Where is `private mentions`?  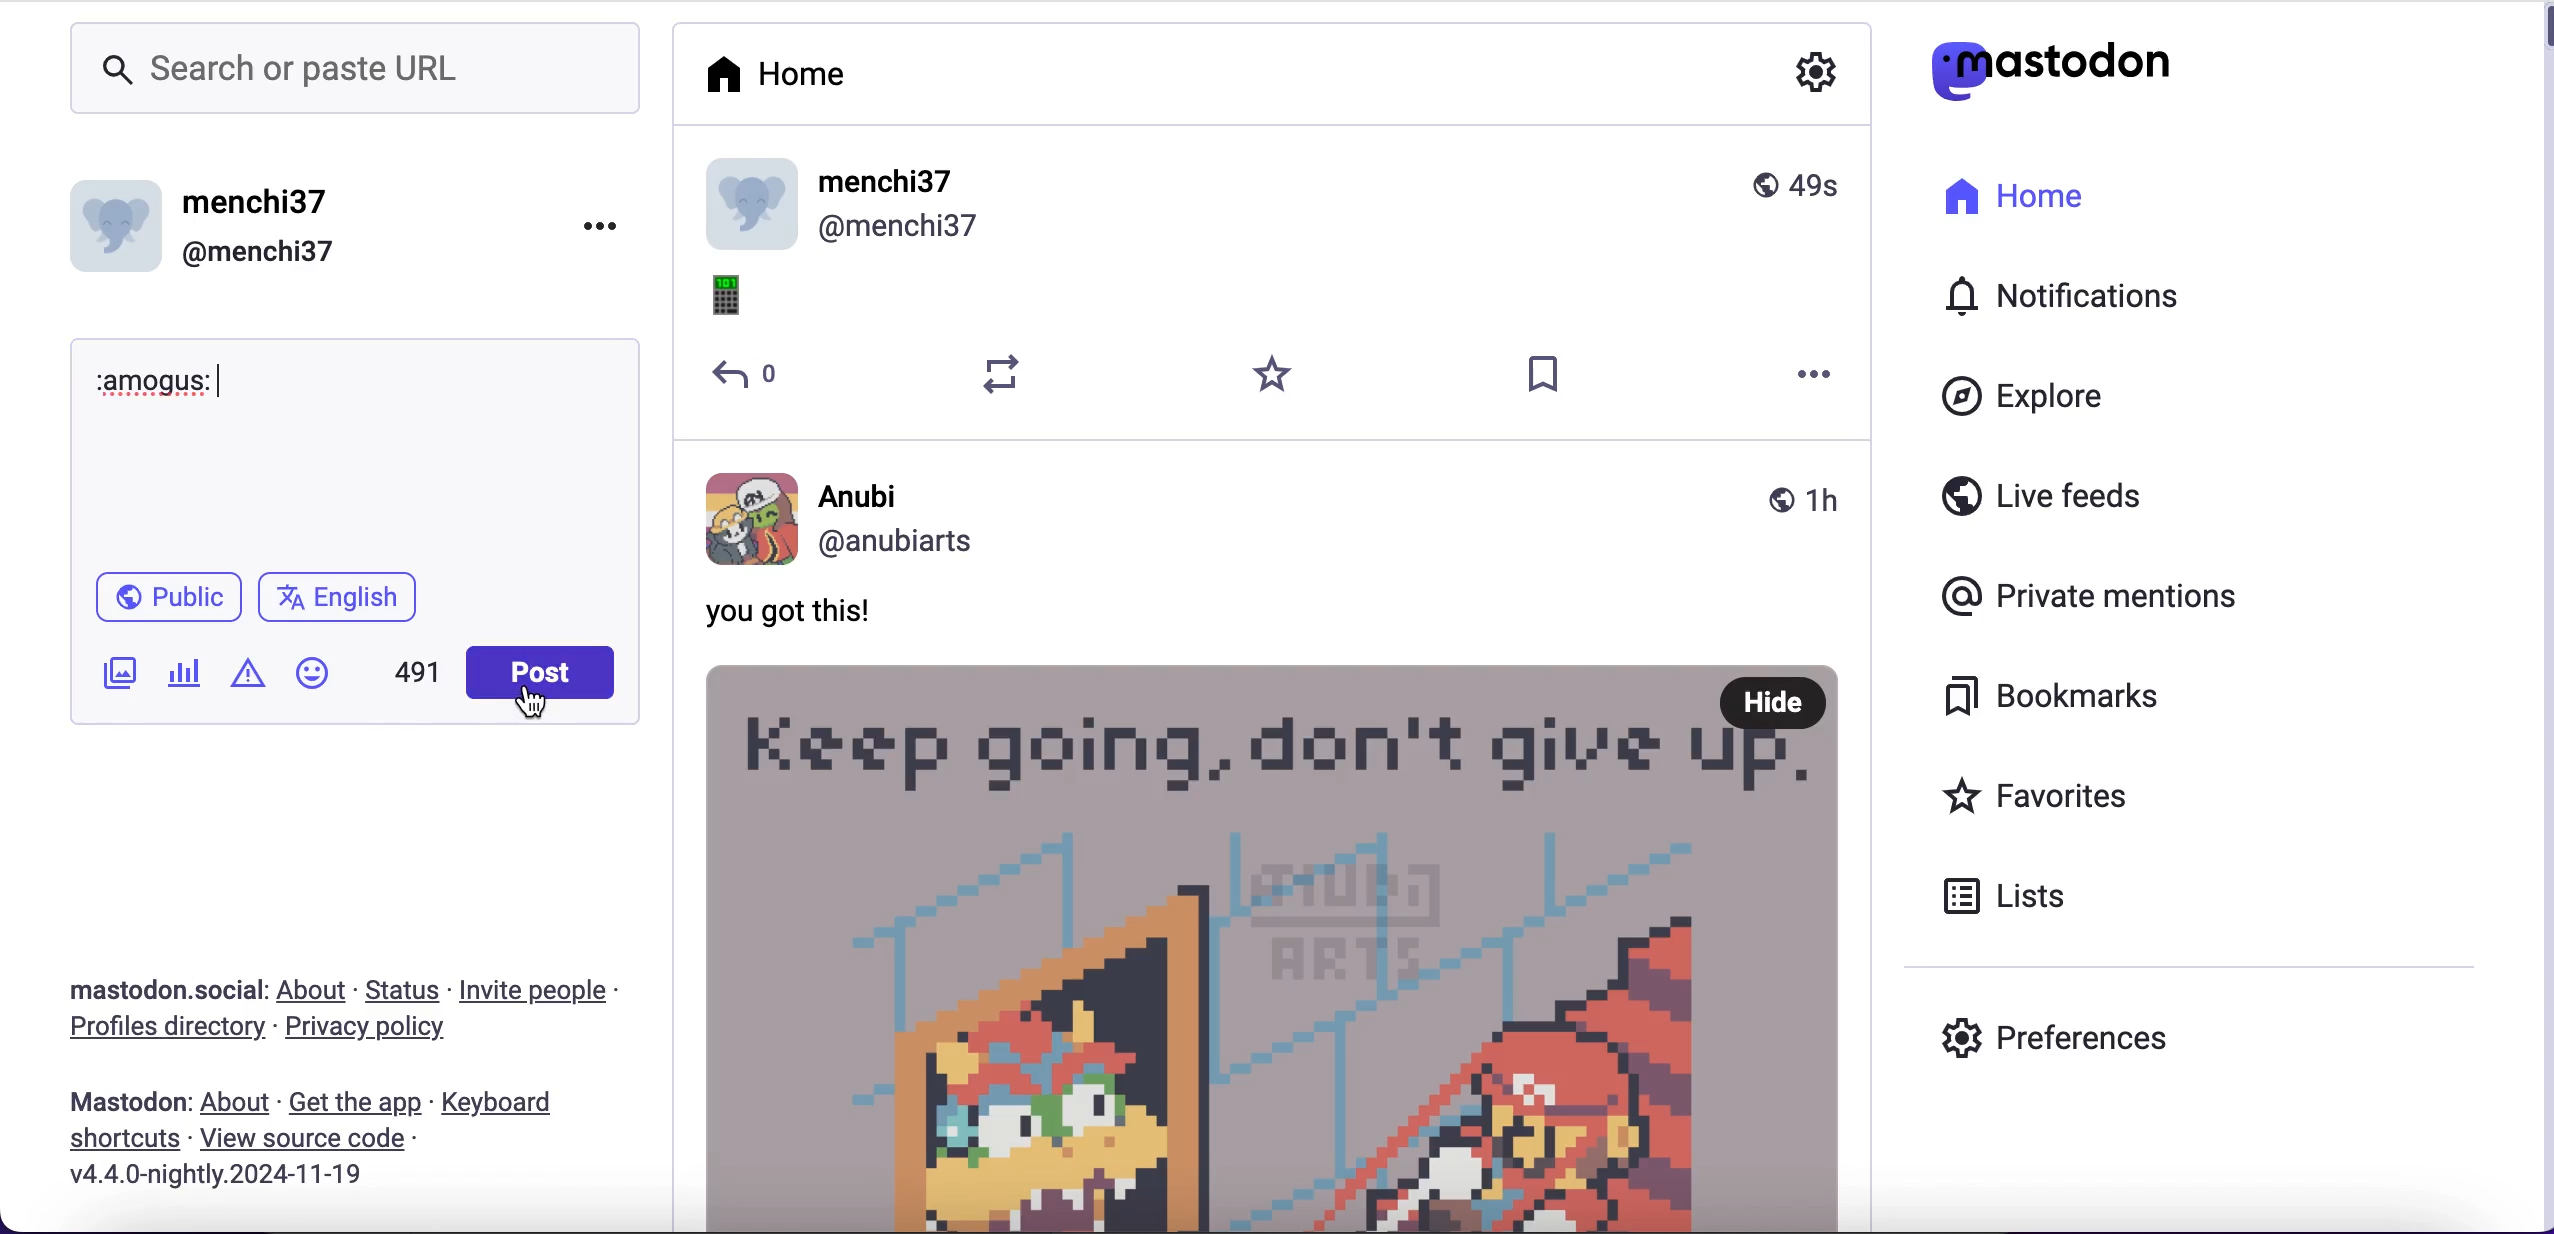 private mentions is located at coordinates (2093, 591).